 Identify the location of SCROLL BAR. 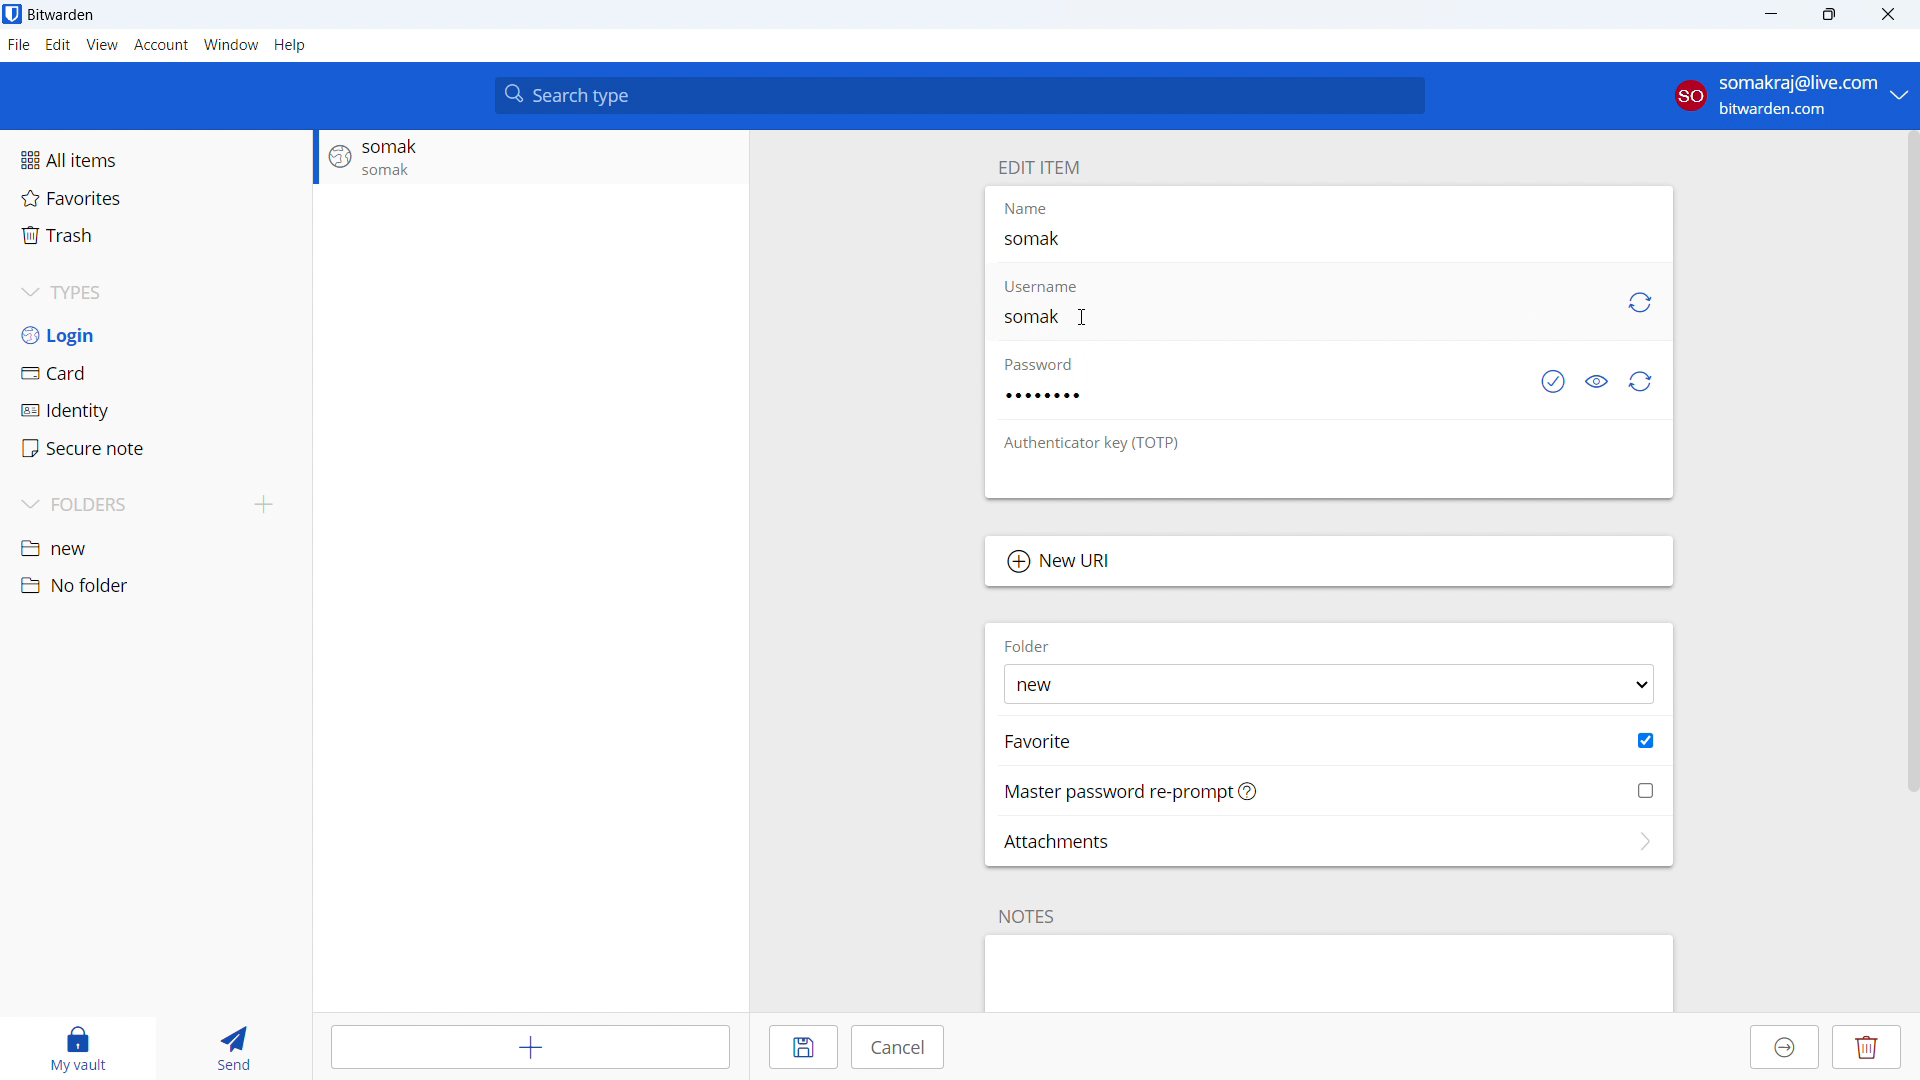
(1909, 470).